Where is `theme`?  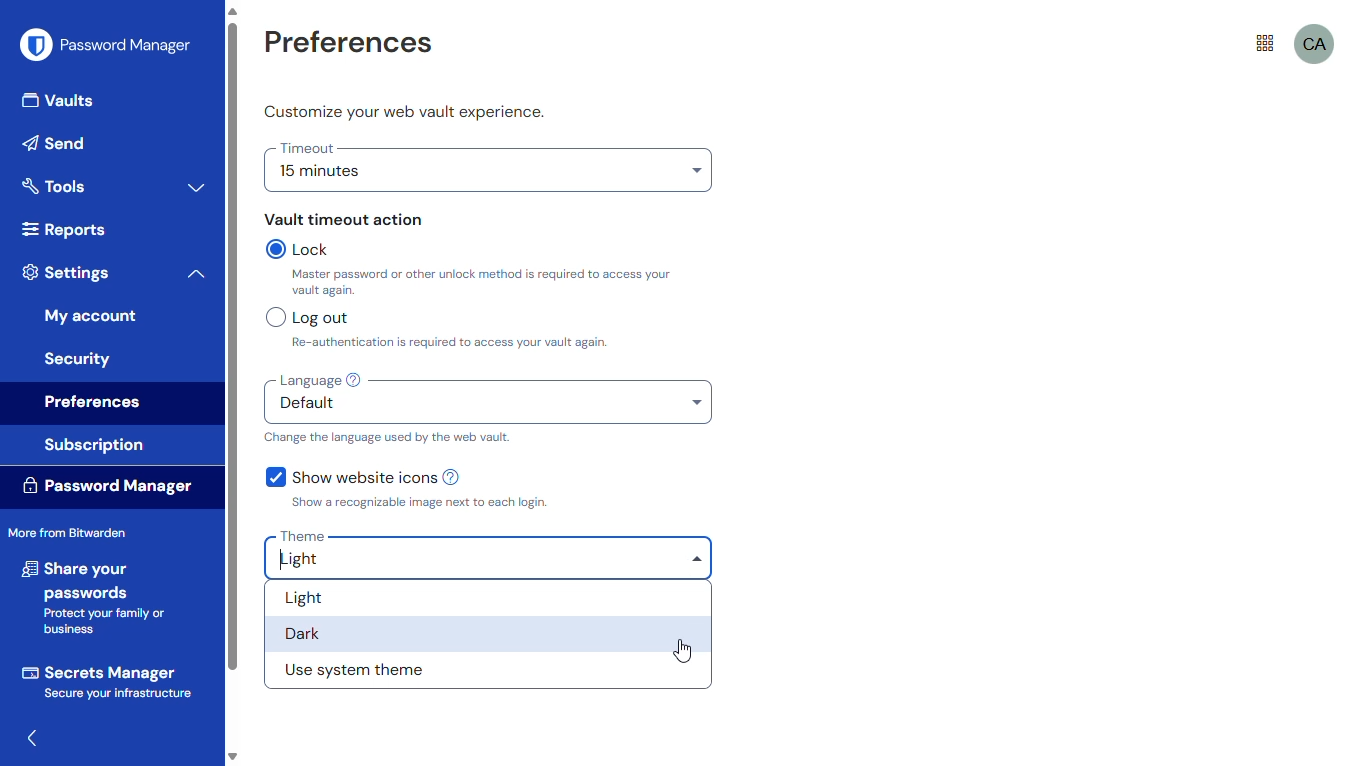
theme is located at coordinates (302, 536).